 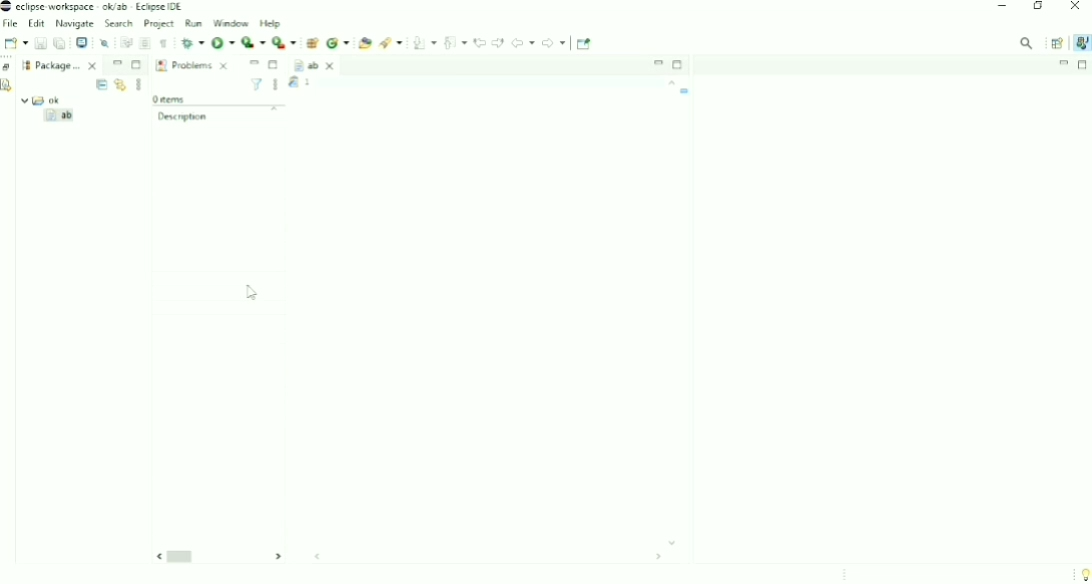 I want to click on New Java class, so click(x=338, y=43).